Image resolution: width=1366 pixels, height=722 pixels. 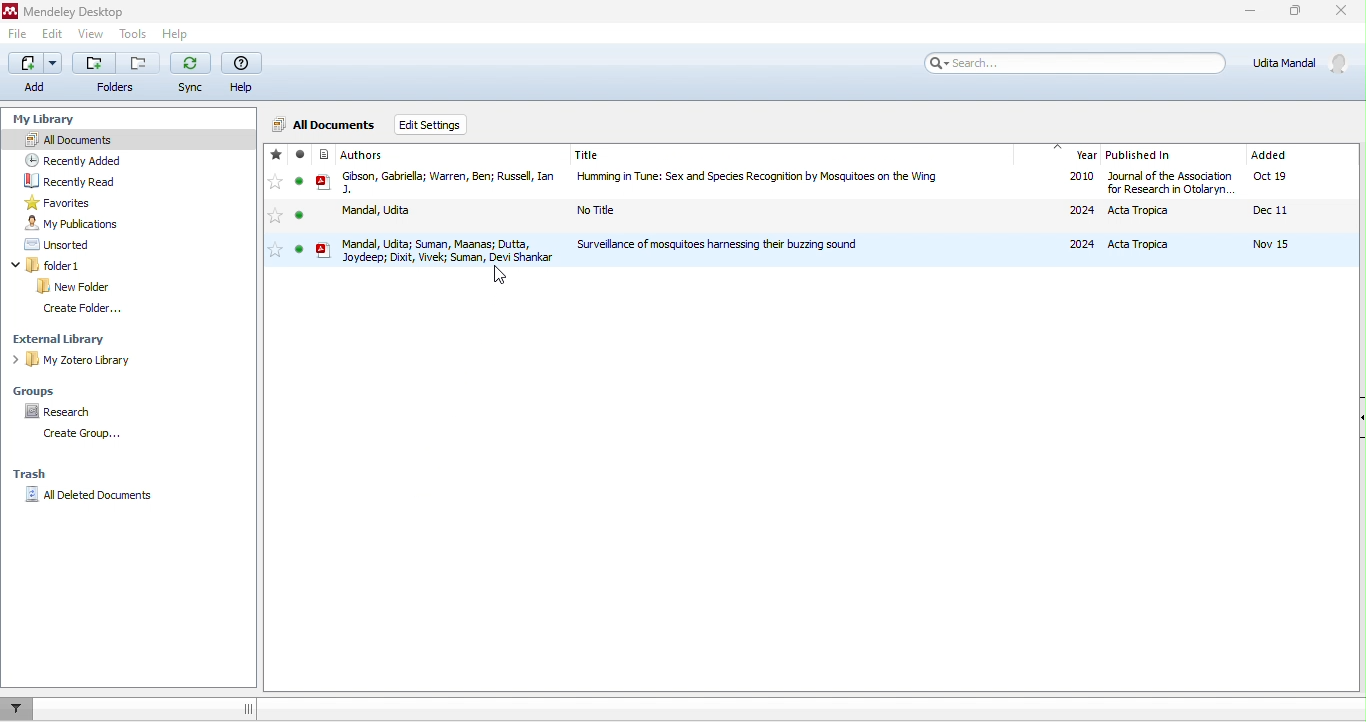 What do you see at coordinates (78, 223) in the screenshot?
I see `my publications` at bounding box center [78, 223].